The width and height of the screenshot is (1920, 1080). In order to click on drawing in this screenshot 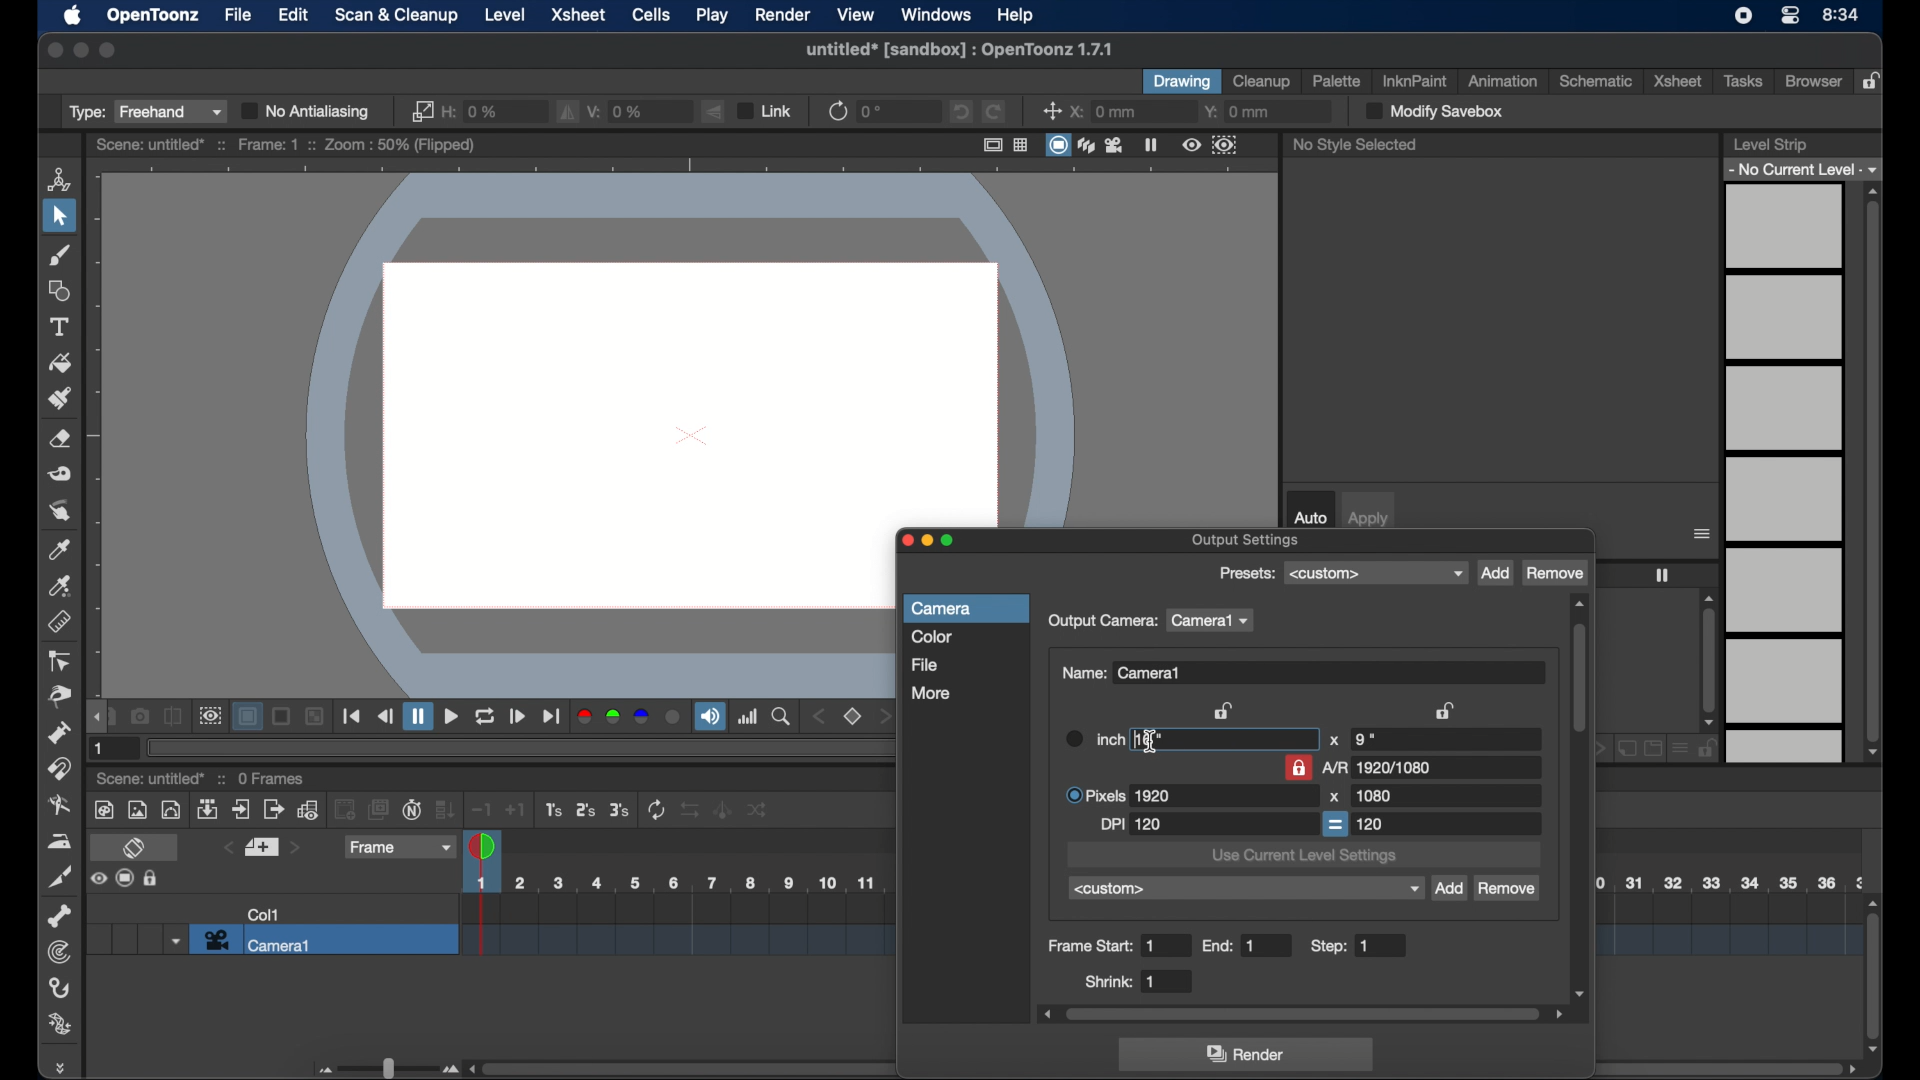, I will do `click(1182, 82)`.